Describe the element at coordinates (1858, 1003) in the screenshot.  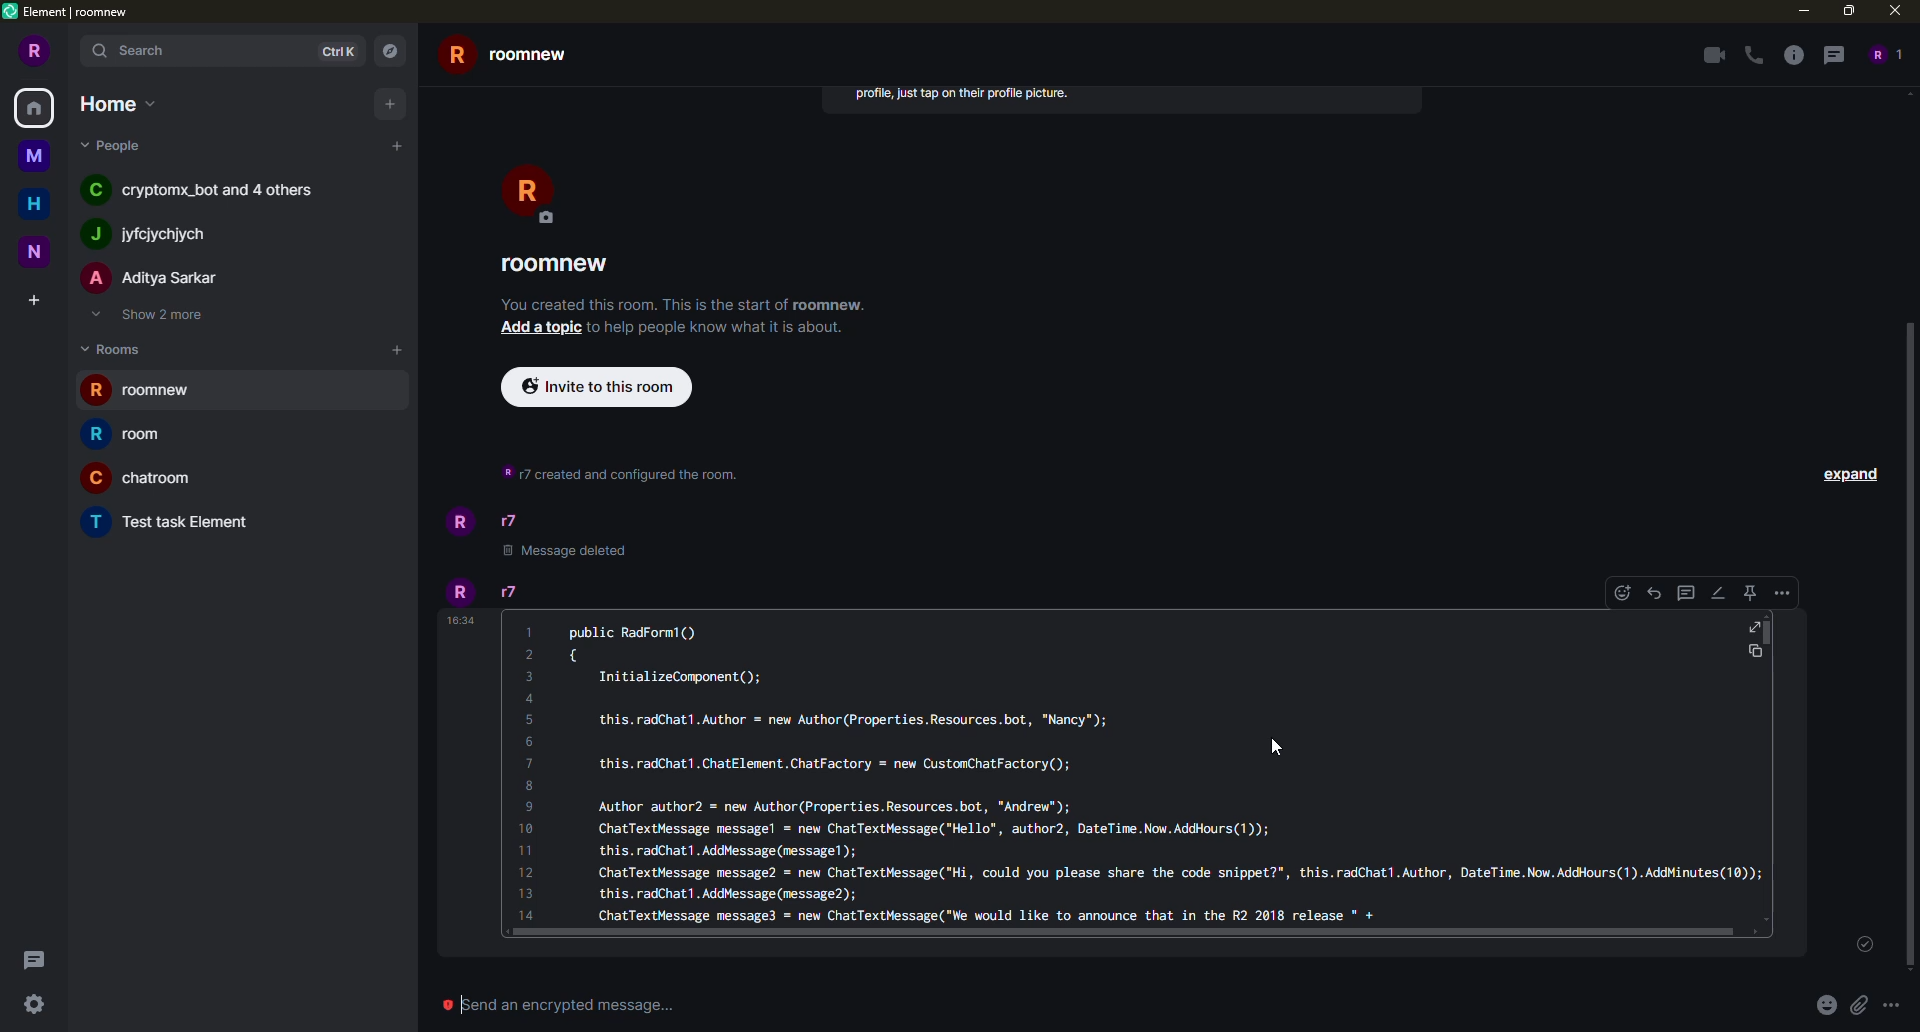
I see `attach` at that location.